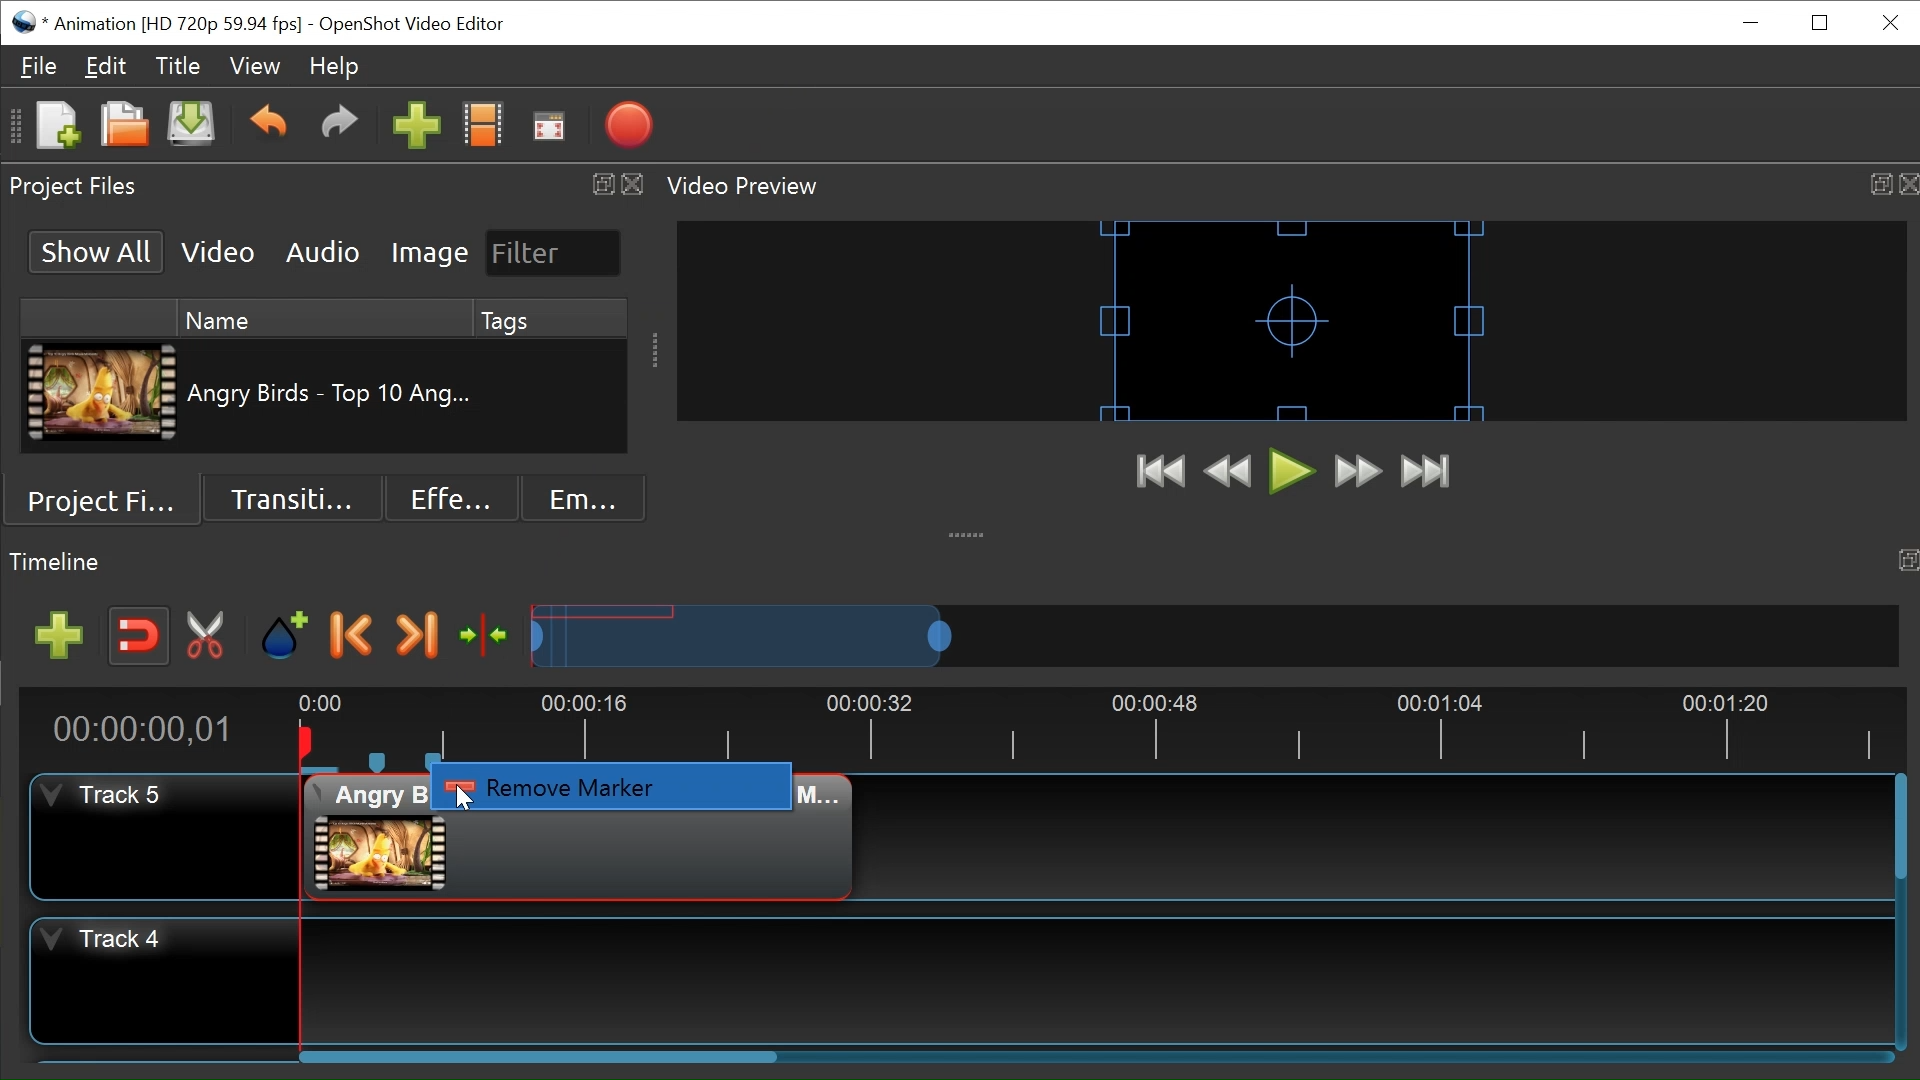 The height and width of the screenshot is (1080, 1920). I want to click on Current Position, so click(141, 730).